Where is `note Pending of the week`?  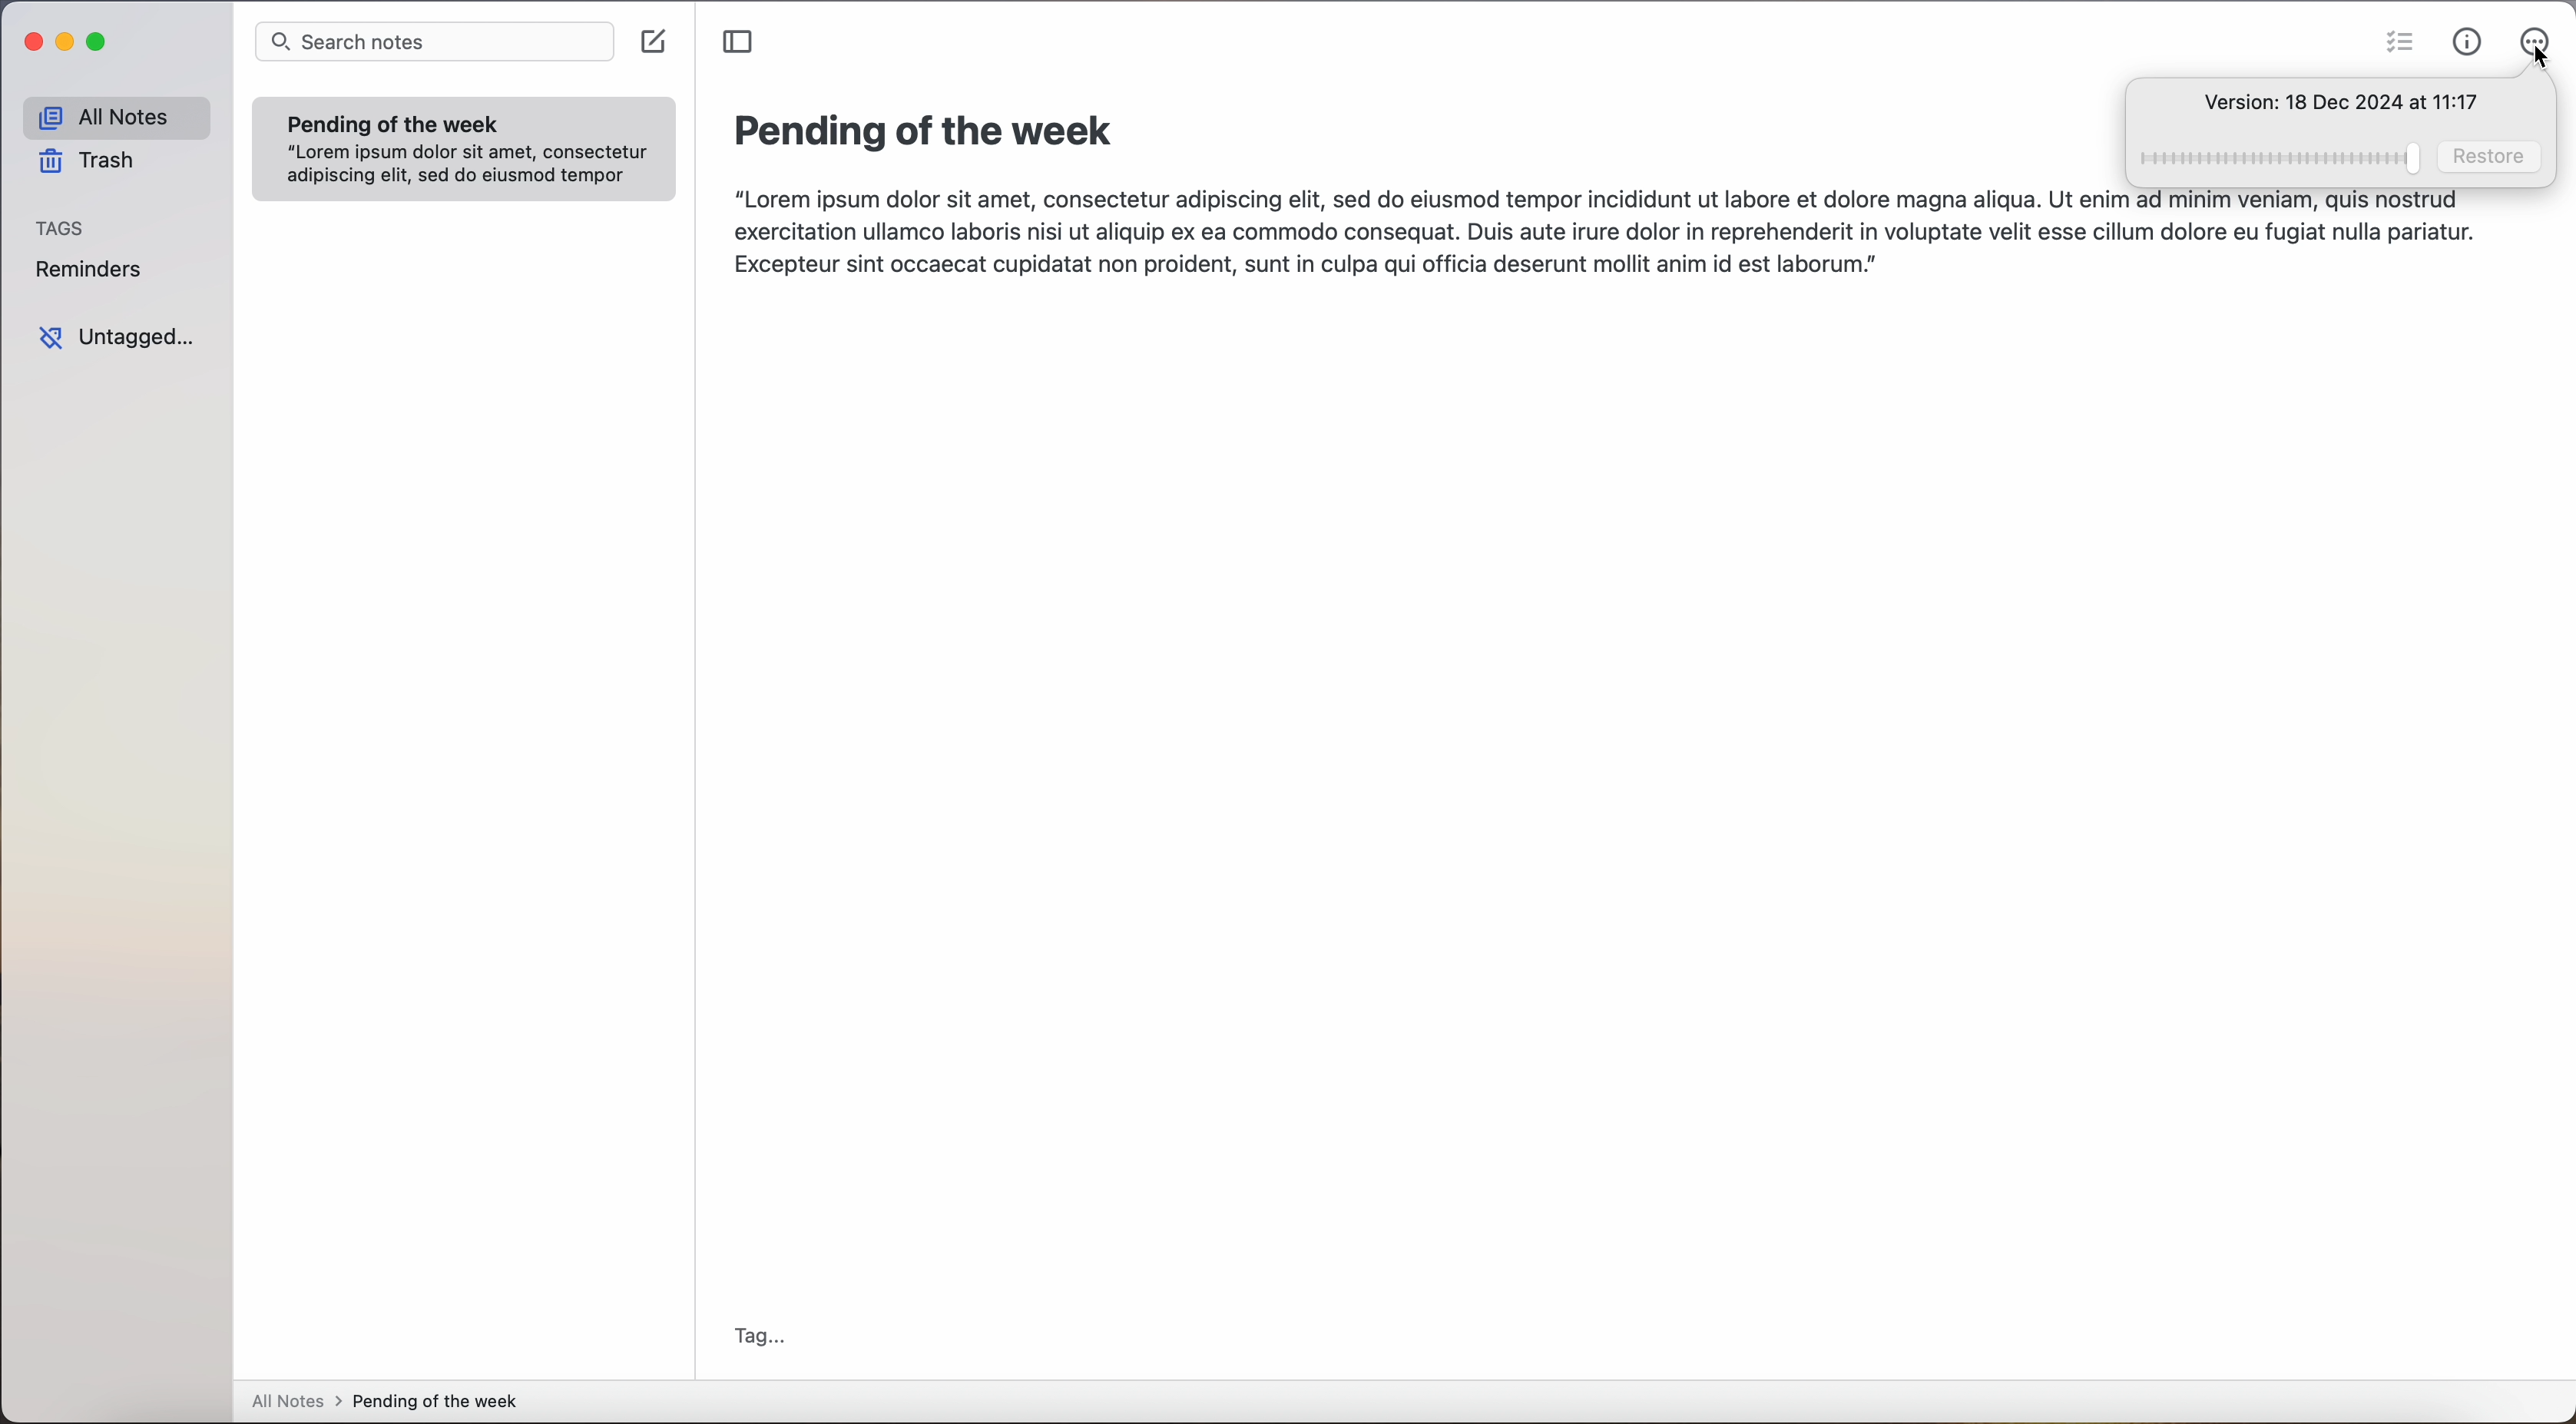 note Pending of the week is located at coordinates (464, 148).